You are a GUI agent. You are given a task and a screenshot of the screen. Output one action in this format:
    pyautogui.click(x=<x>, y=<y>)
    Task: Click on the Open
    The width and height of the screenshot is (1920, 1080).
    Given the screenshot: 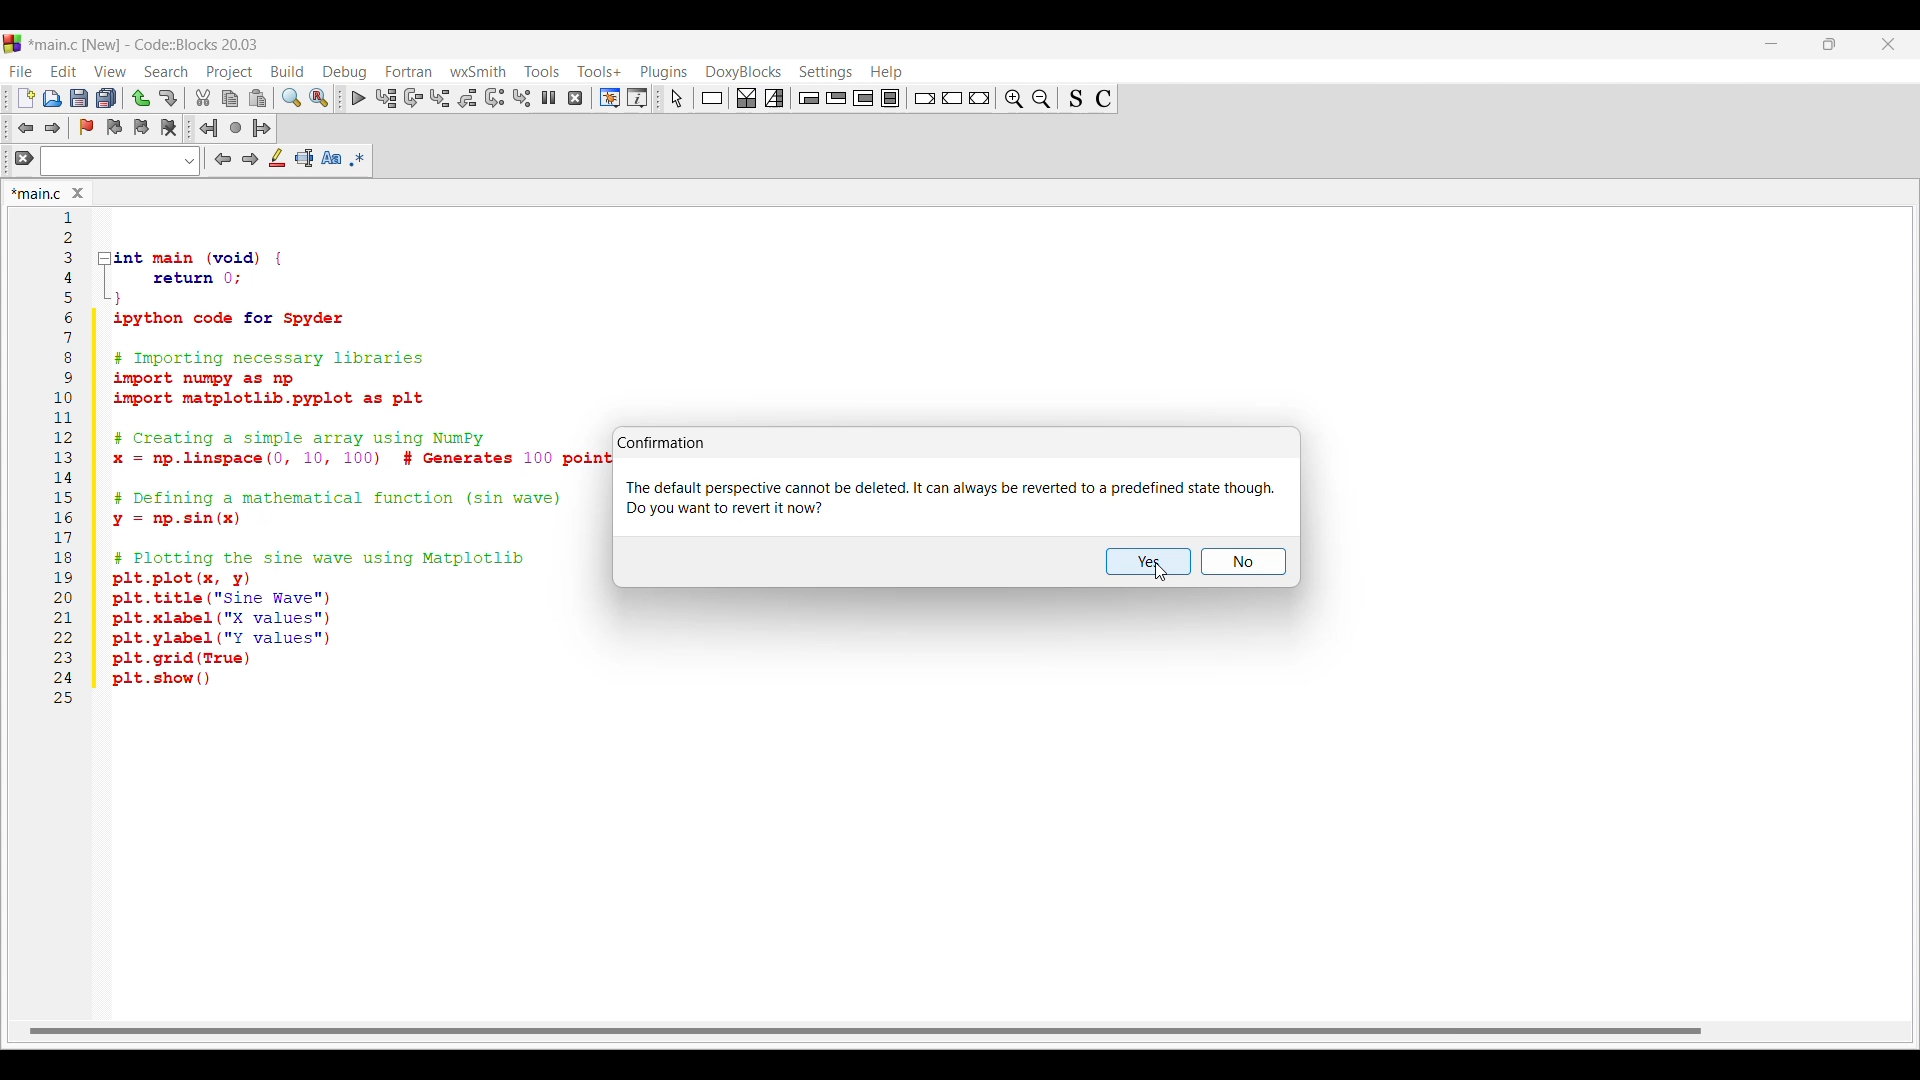 What is the action you would take?
    pyautogui.click(x=52, y=98)
    